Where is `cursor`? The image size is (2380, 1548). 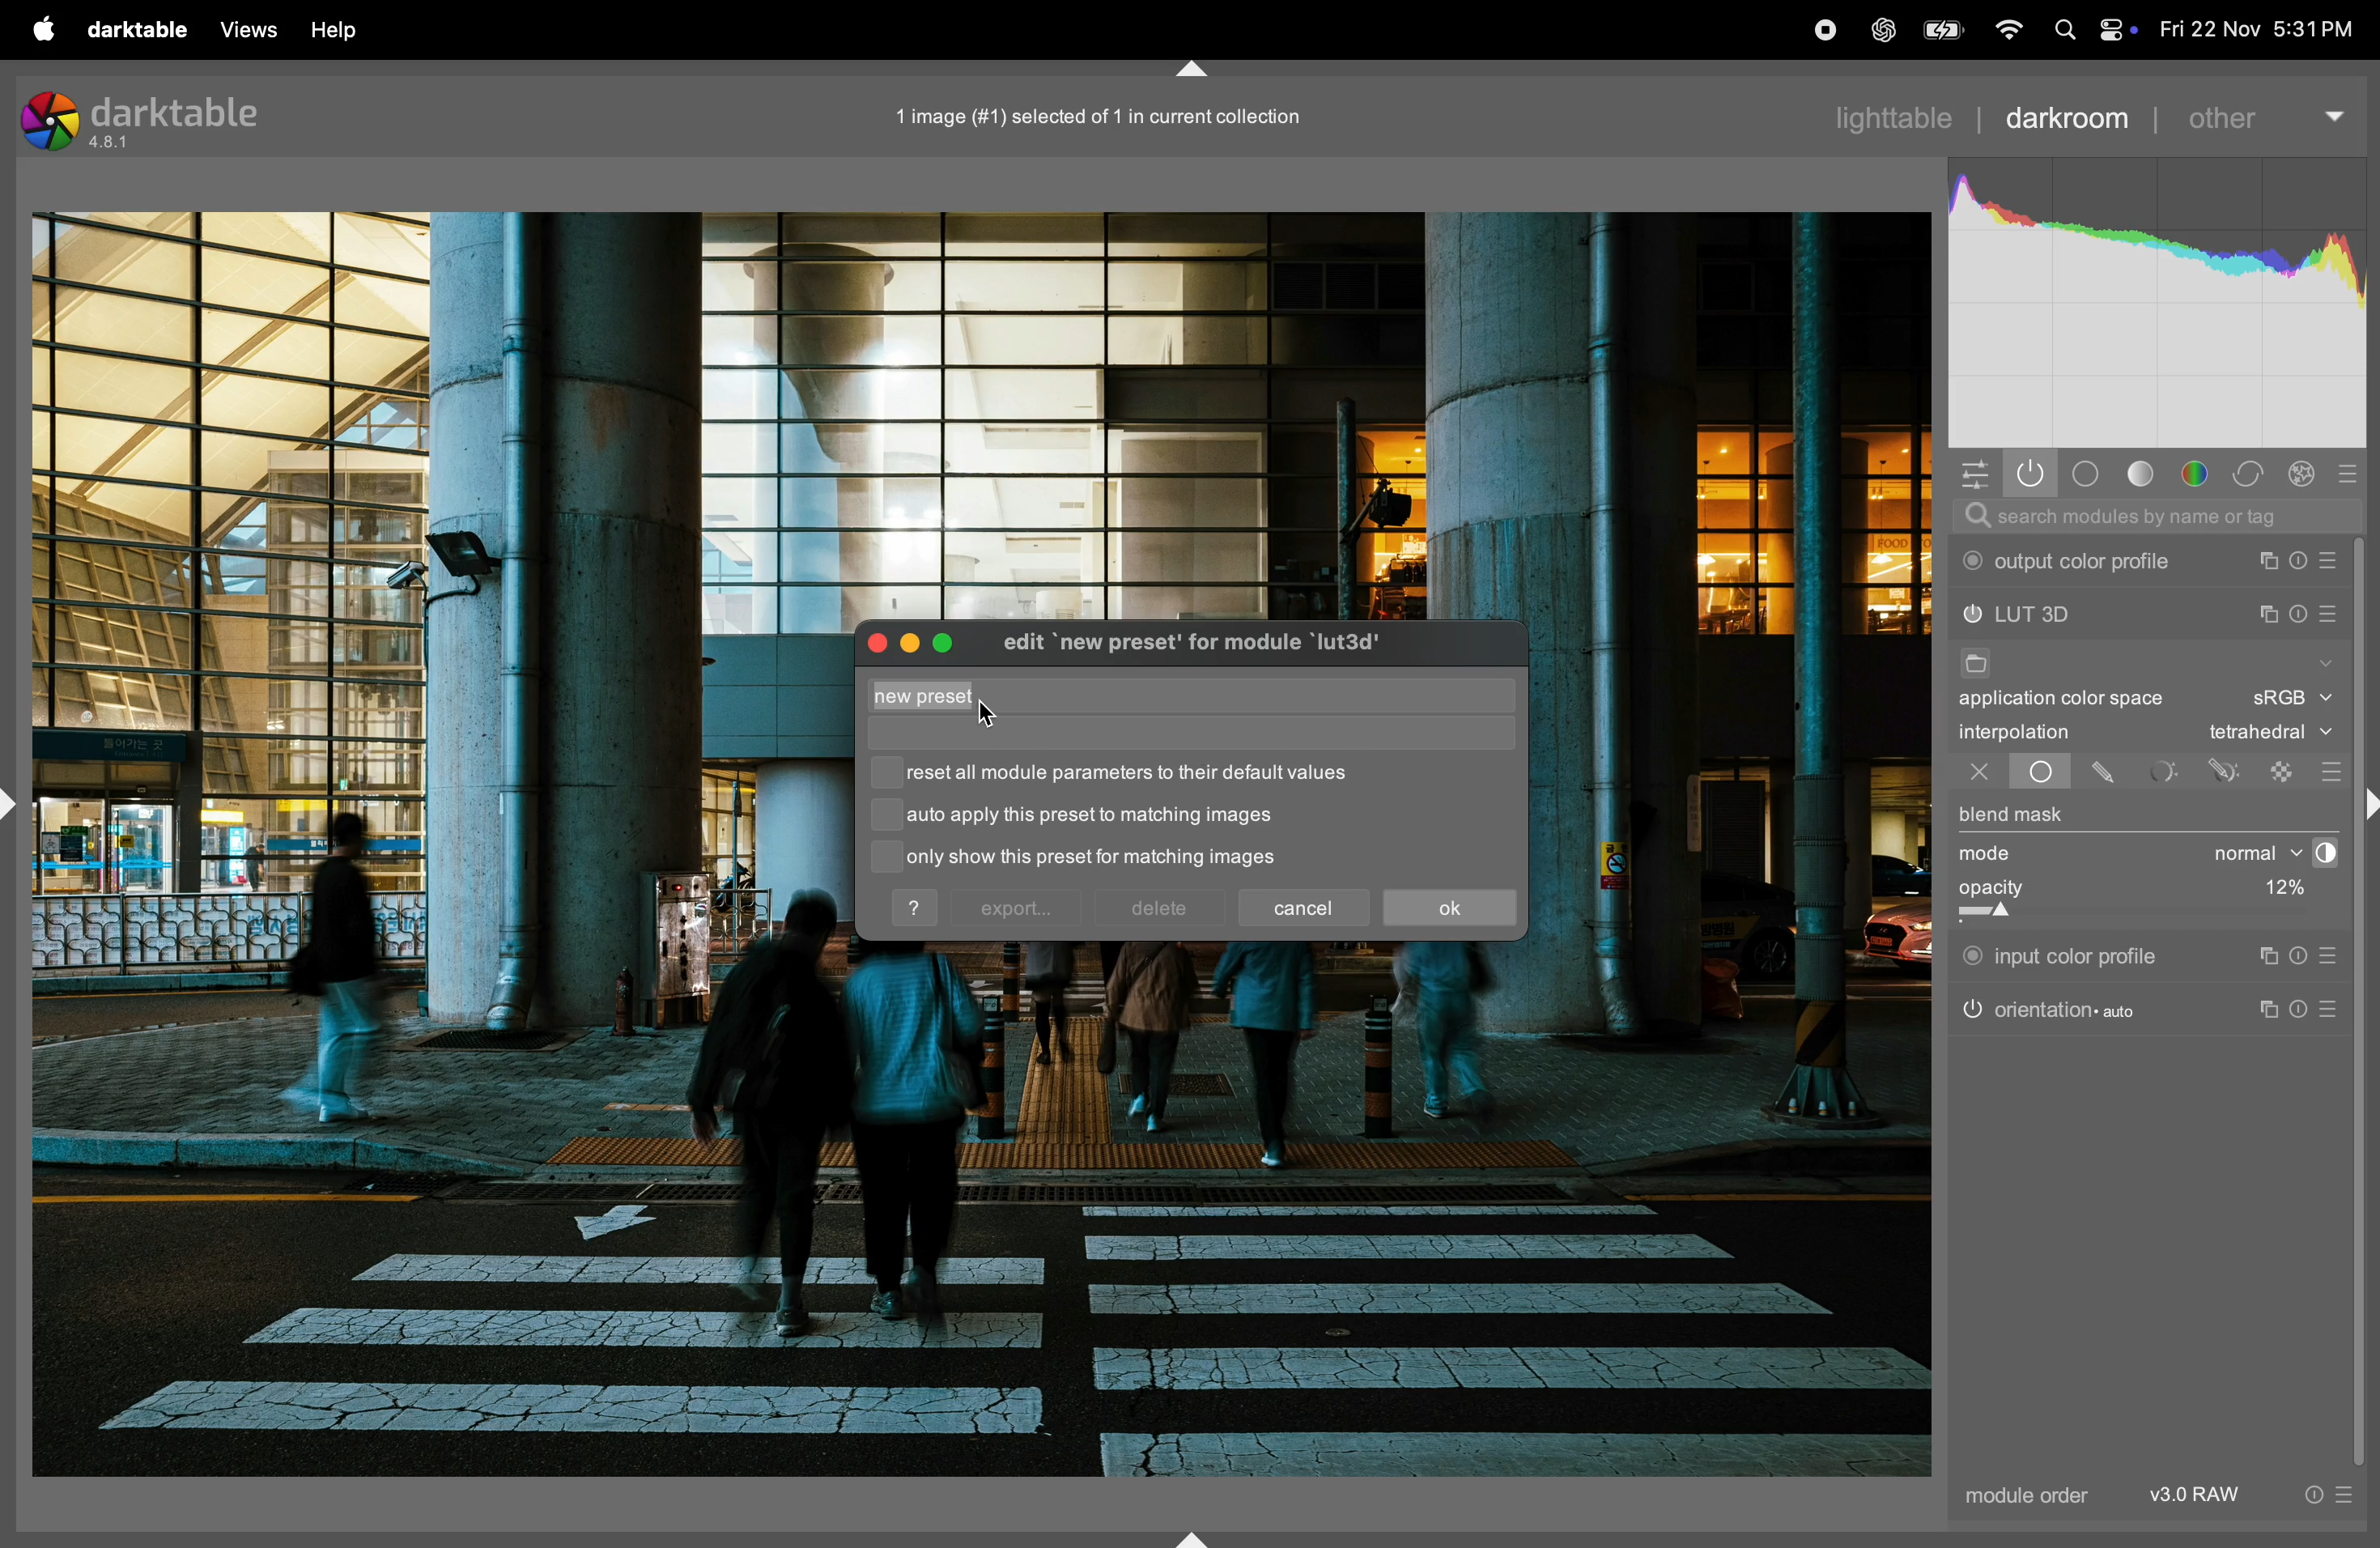
cursor is located at coordinates (989, 714).